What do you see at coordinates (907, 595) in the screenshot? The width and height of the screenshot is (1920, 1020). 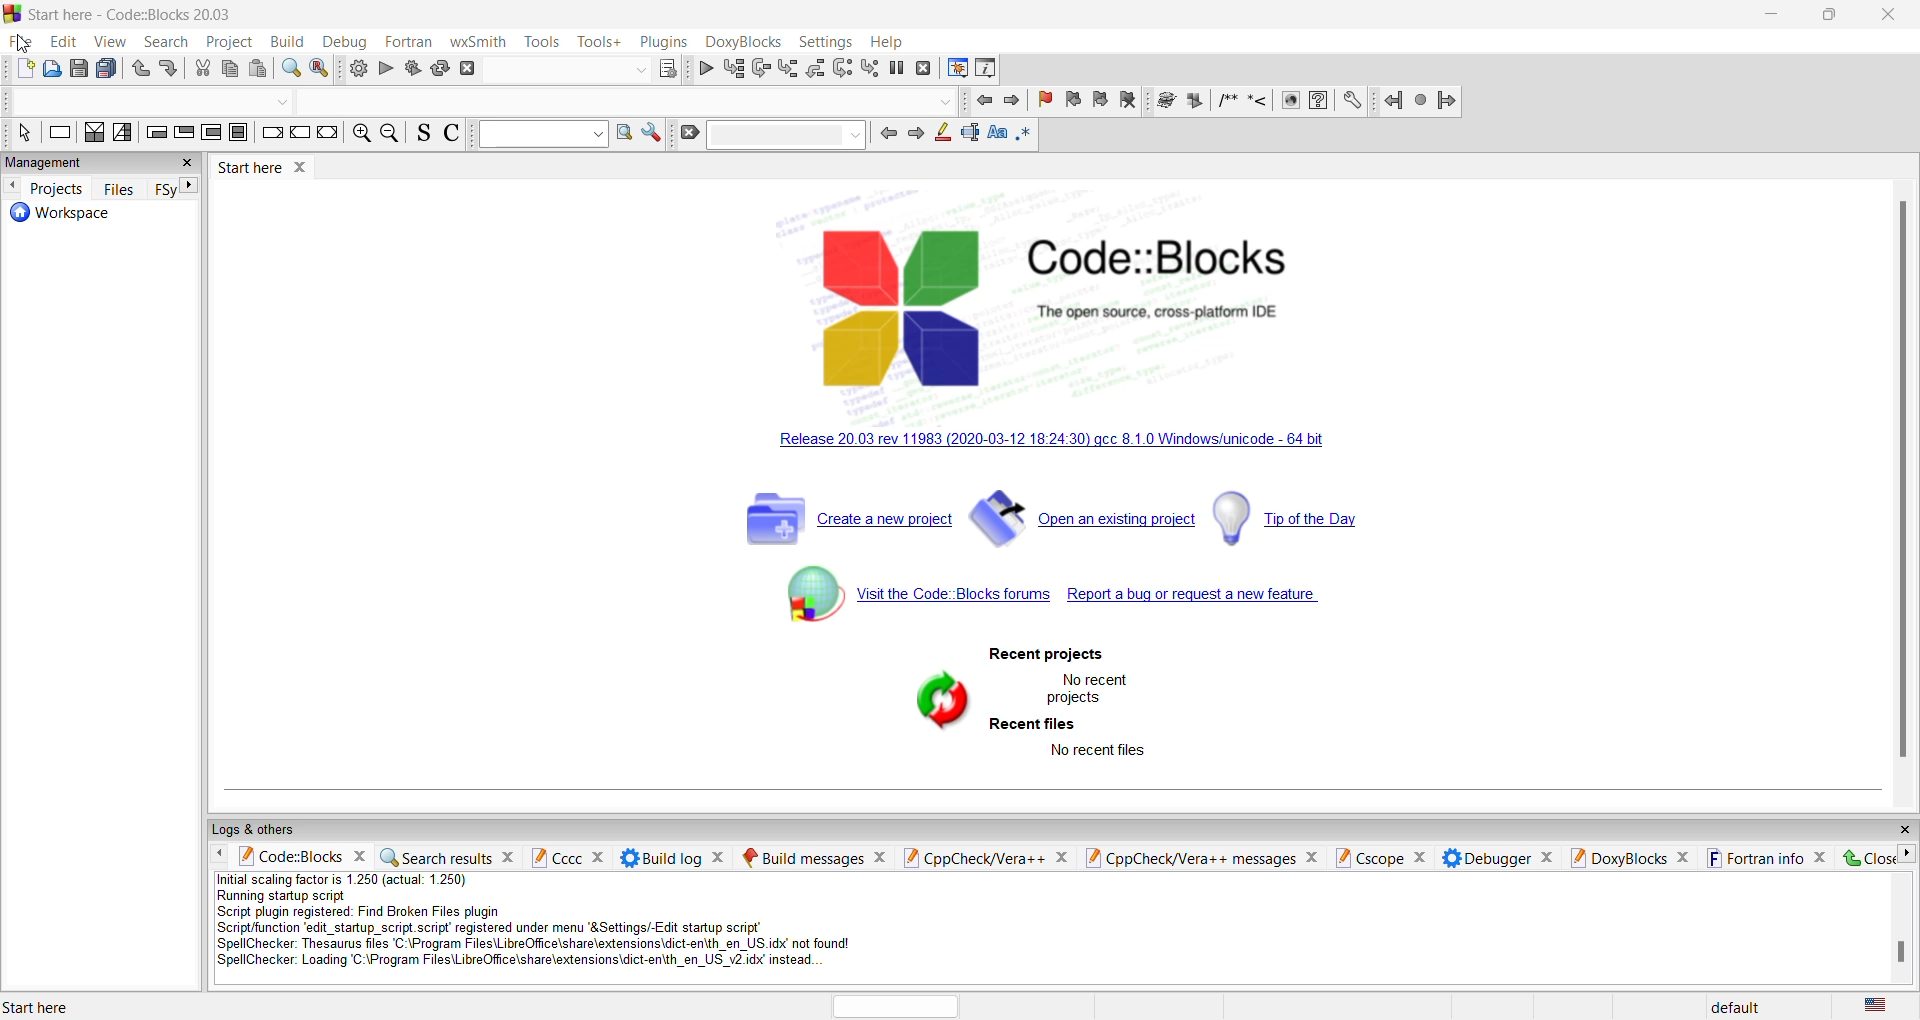 I see `visit the code block forums` at bounding box center [907, 595].